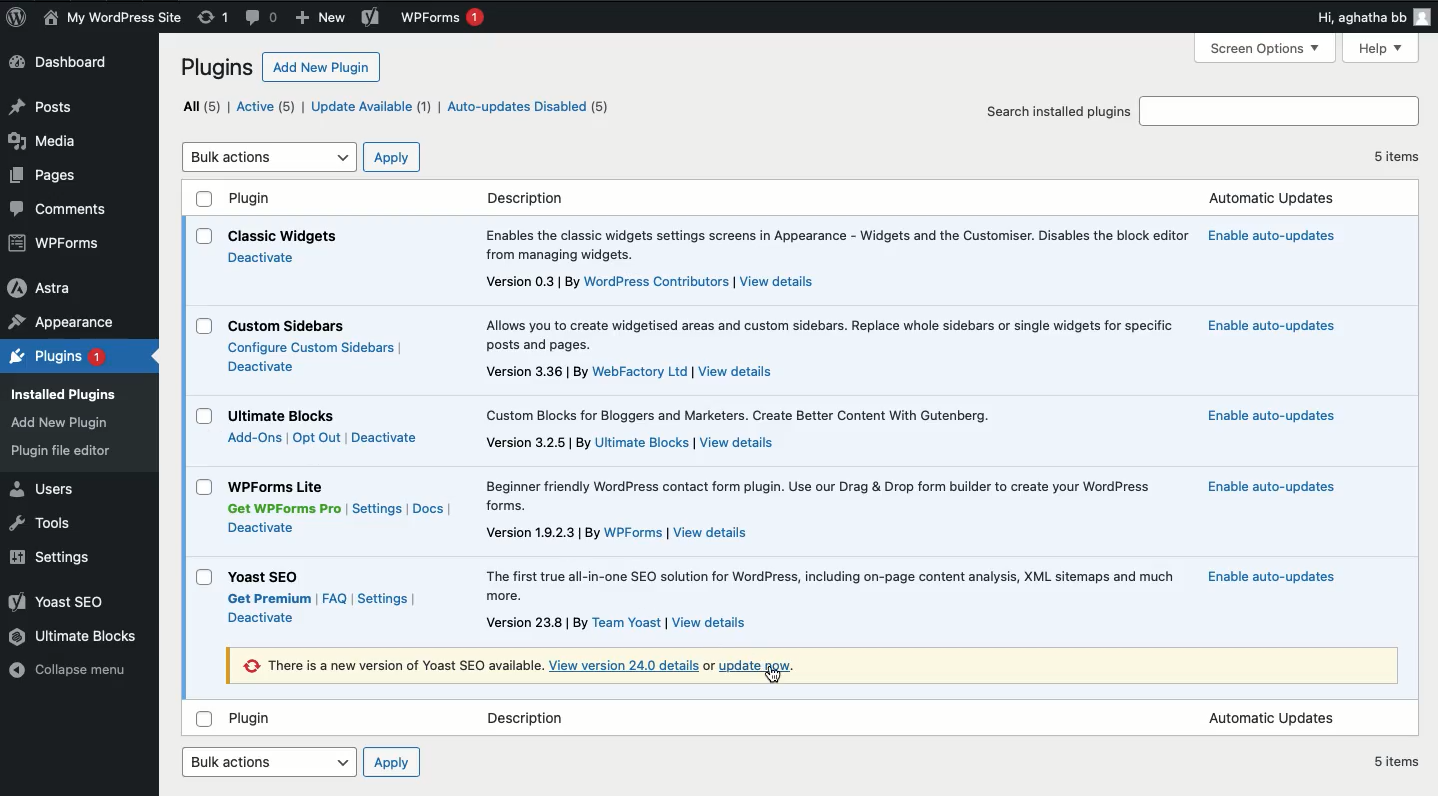 This screenshot has height=796, width=1438. Describe the element at coordinates (262, 257) in the screenshot. I see `Deactive` at that location.